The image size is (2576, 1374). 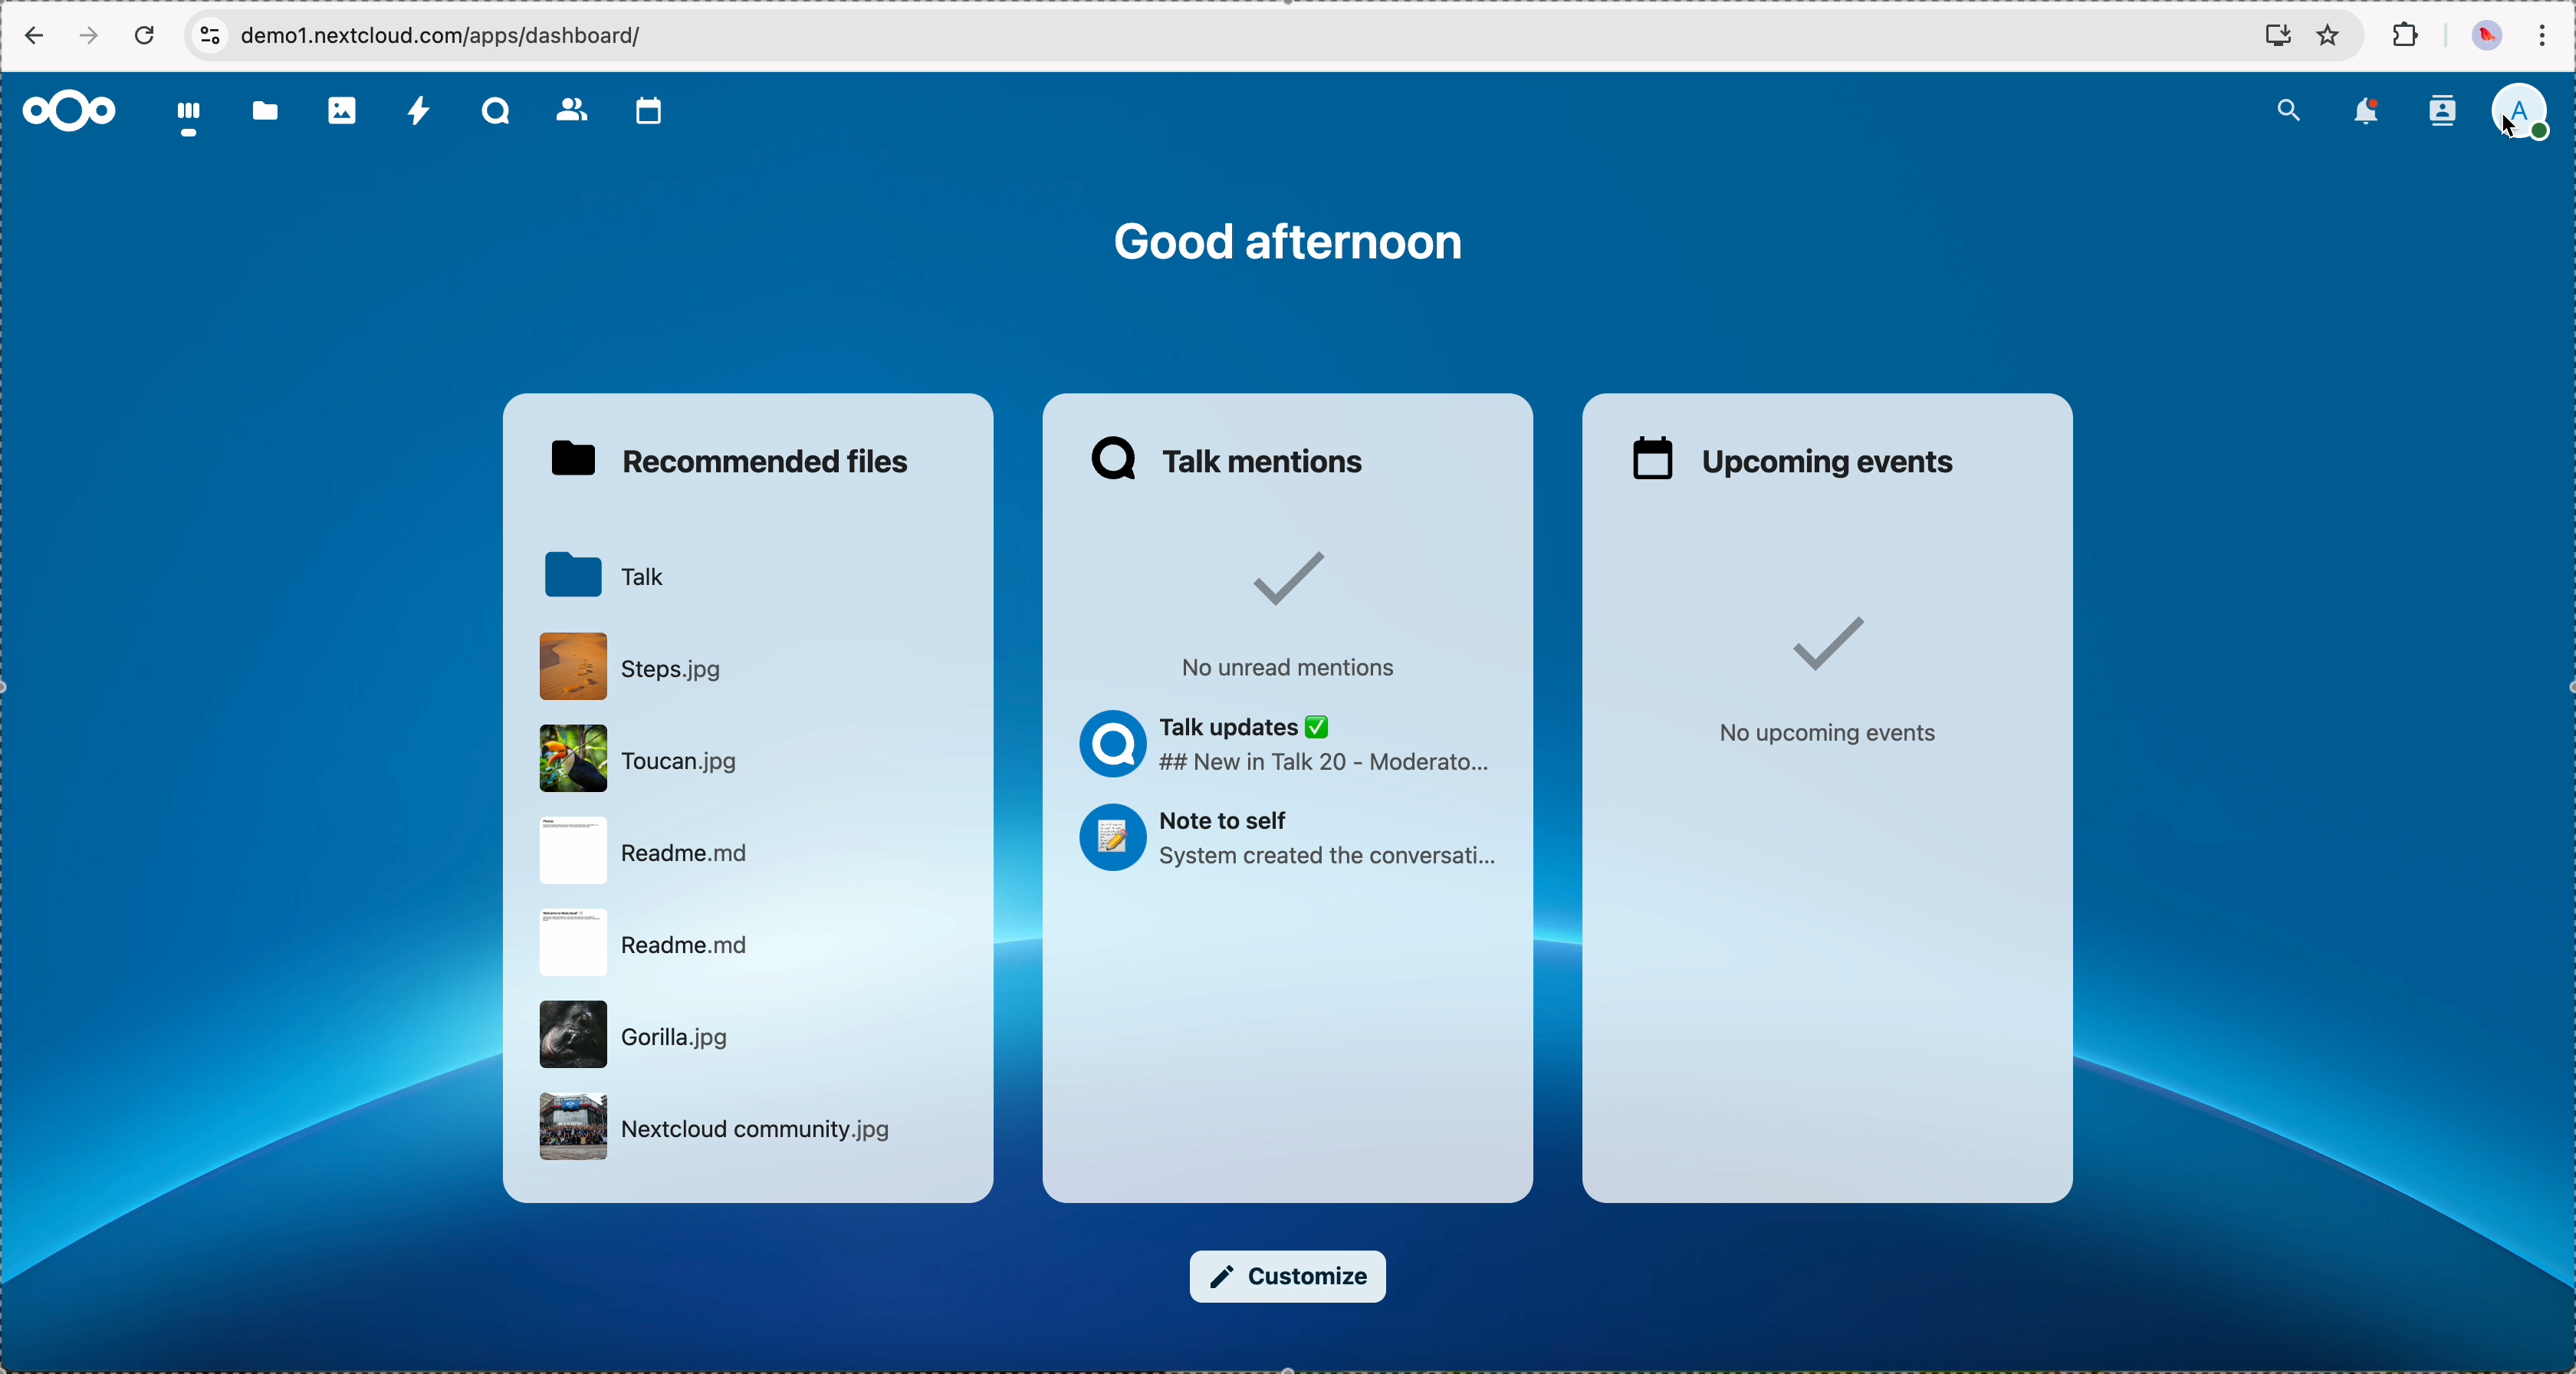 What do you see at coordinates (1798, 458) in the screenshot?
I see `upcoming events` at bounding box center [1798, 458].